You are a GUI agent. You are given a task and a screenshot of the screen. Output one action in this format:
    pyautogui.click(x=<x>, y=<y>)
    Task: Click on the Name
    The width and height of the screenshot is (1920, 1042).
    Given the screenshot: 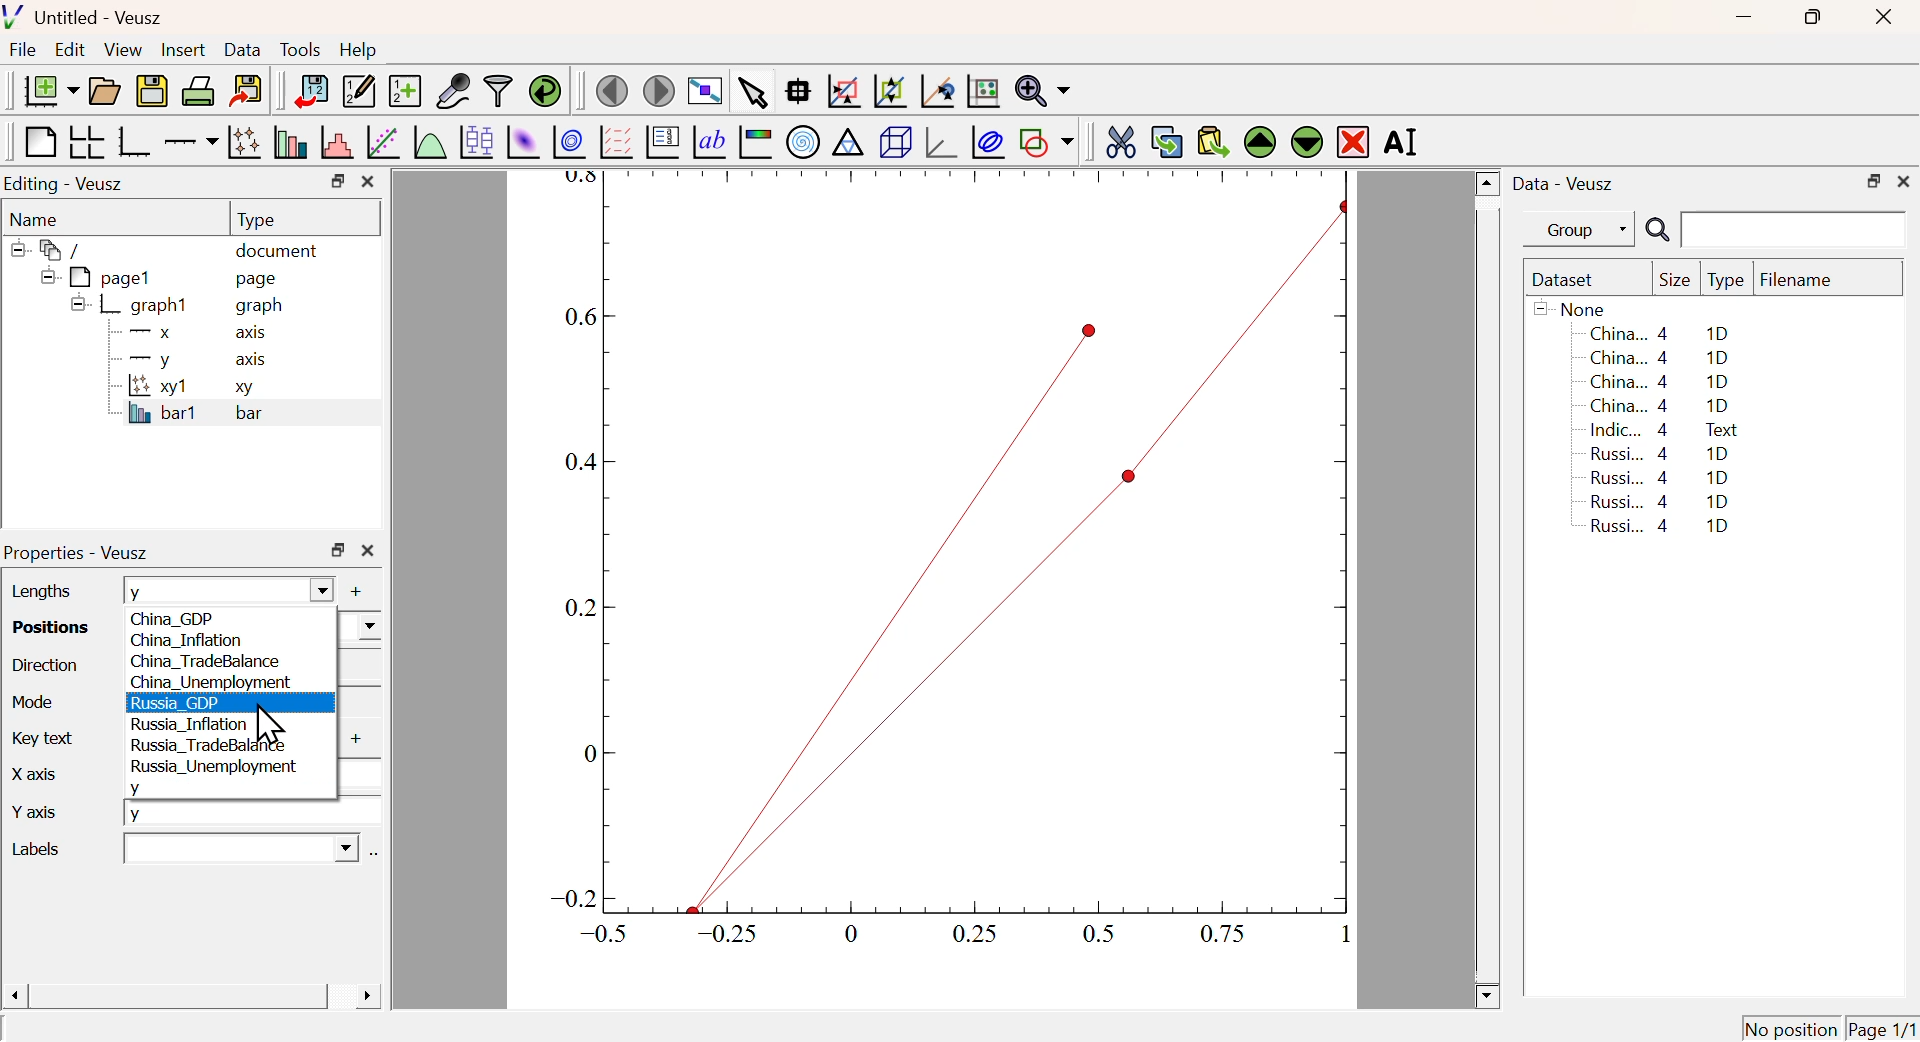 What is the action you would take?
    pyautogui.click(x=36, y=220)
    